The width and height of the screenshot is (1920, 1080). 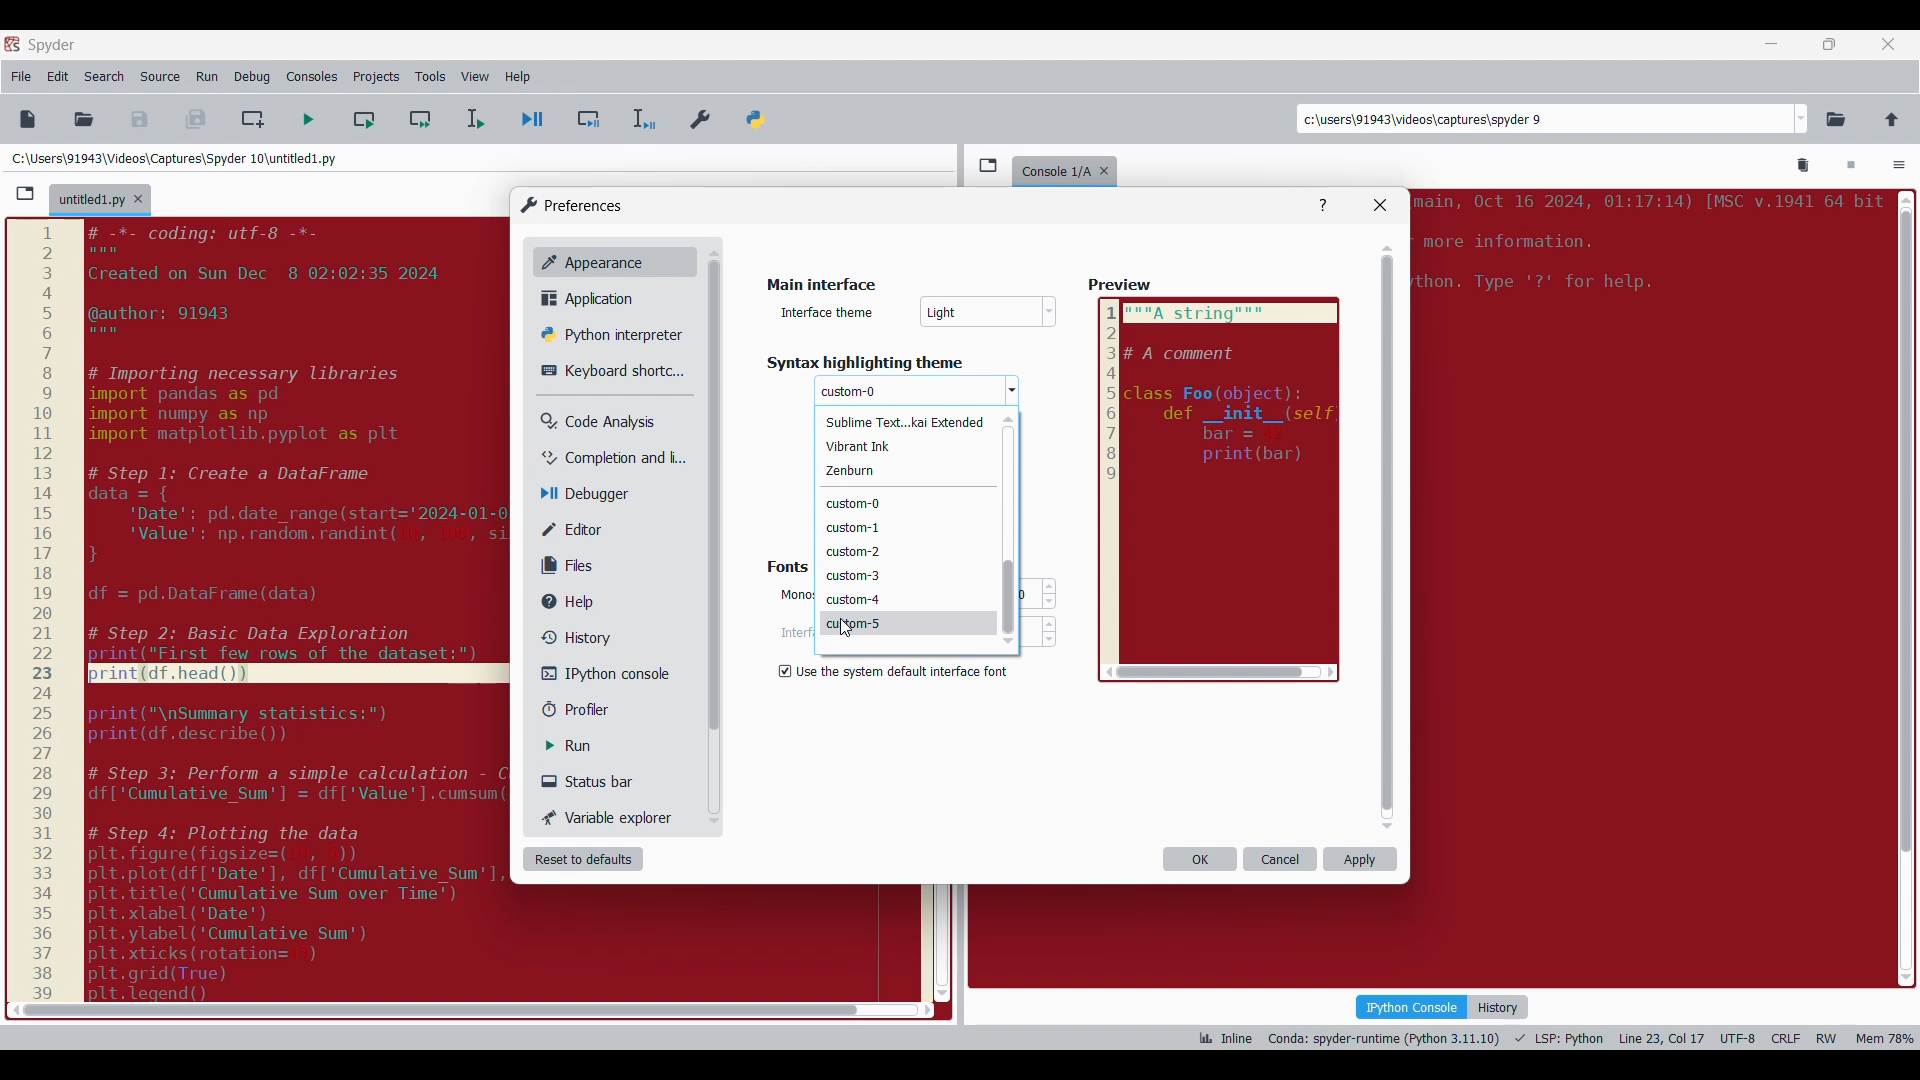 I want to click on Completion and linting, so click(x=601, y=458).